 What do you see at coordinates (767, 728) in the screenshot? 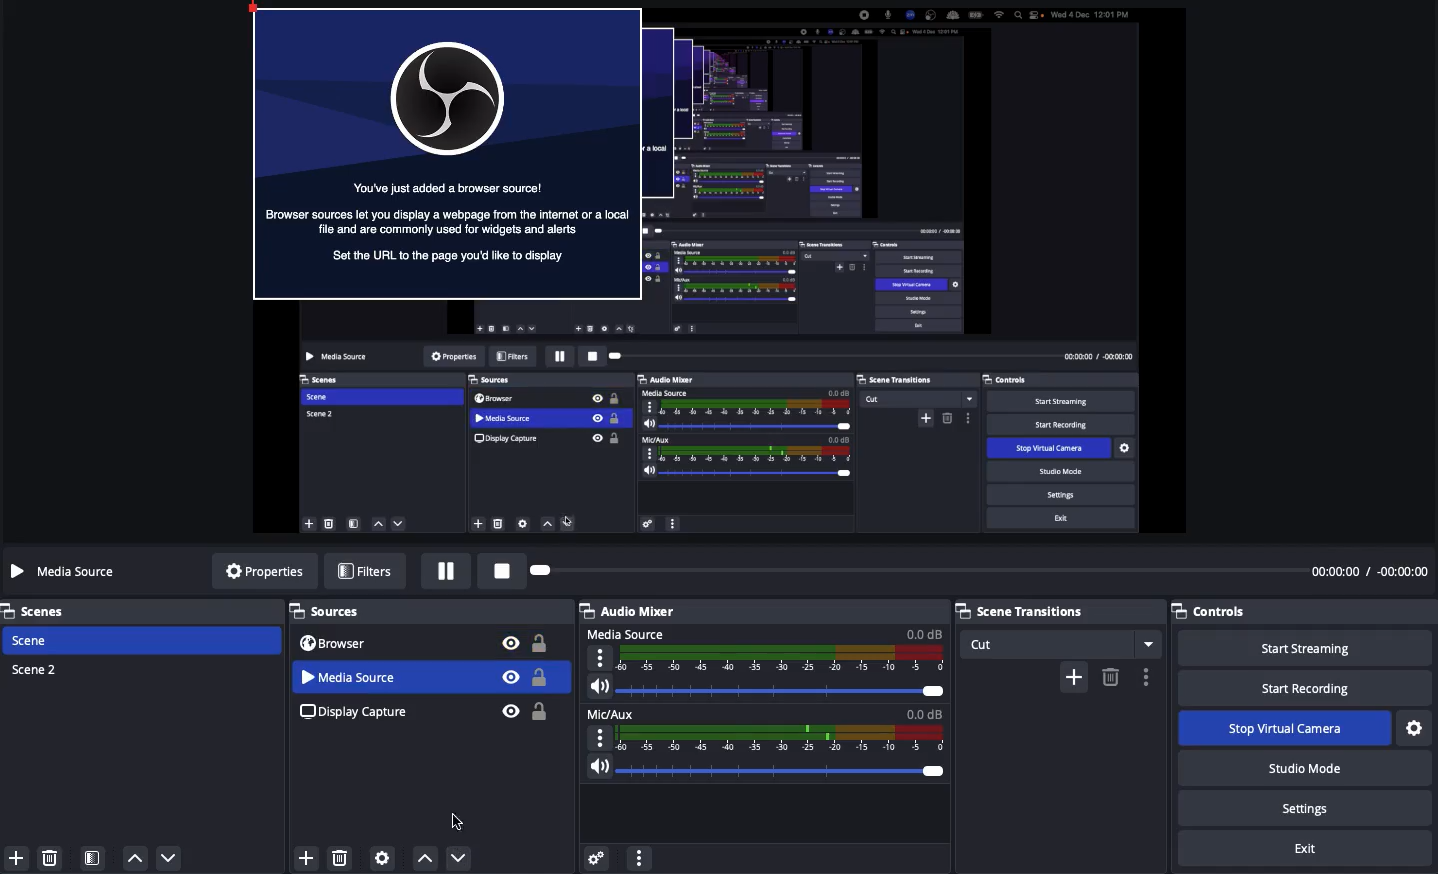
I see `Mic aux` at bounding box center [767, 728].